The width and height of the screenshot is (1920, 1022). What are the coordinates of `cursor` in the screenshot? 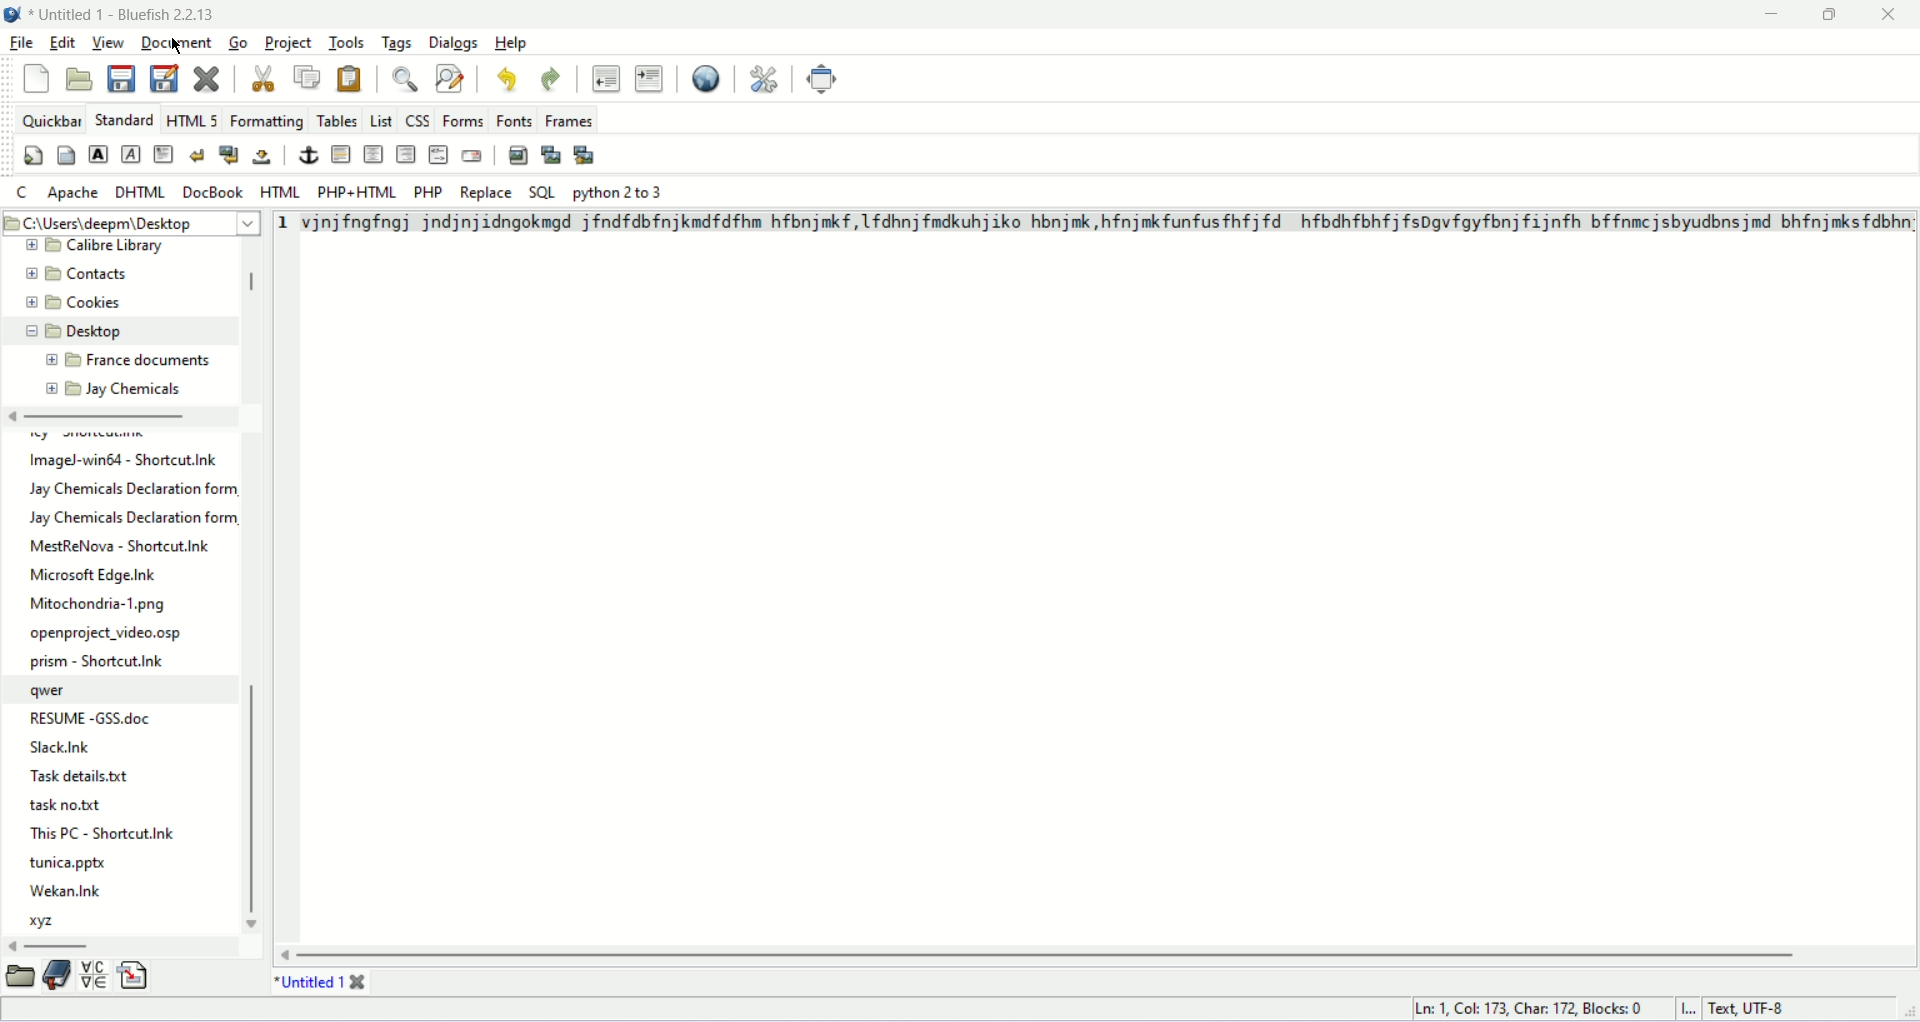 It's located at (177, 51).